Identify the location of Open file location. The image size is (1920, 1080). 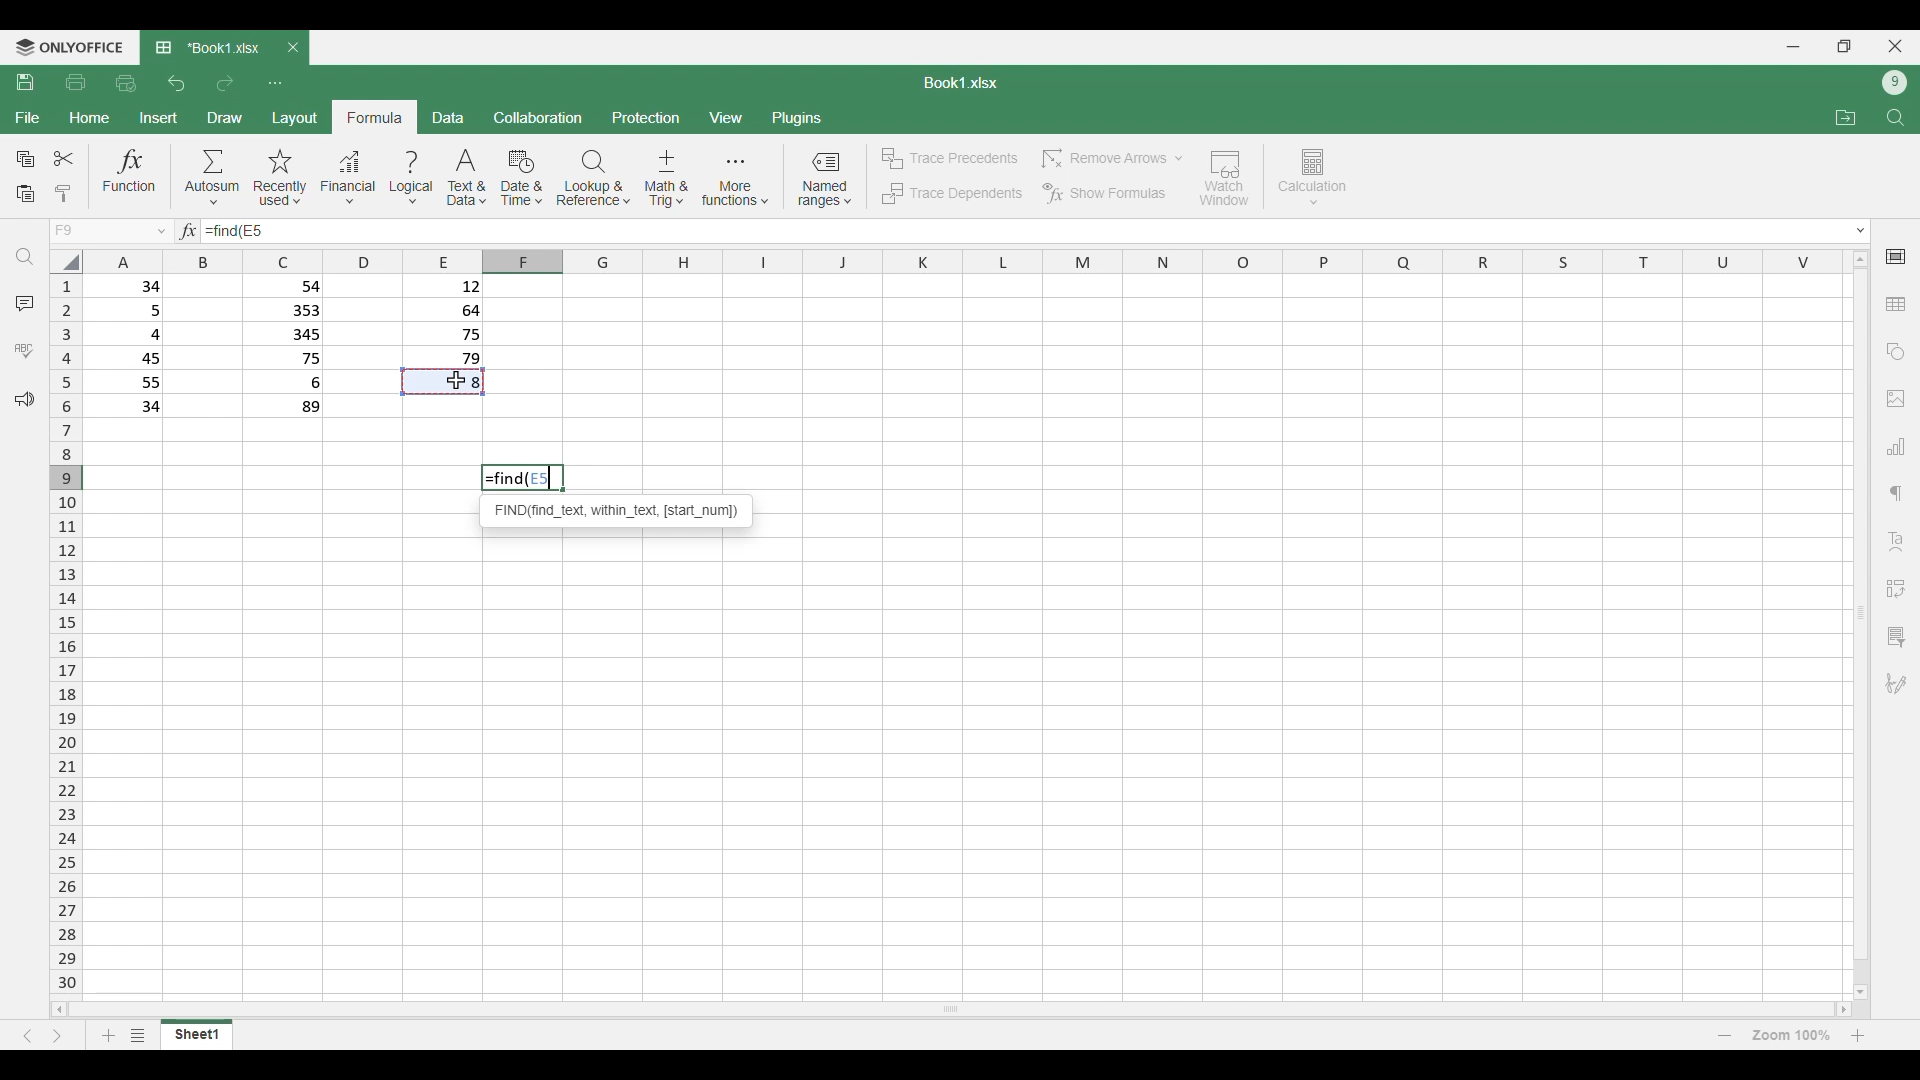
(1846, 118).